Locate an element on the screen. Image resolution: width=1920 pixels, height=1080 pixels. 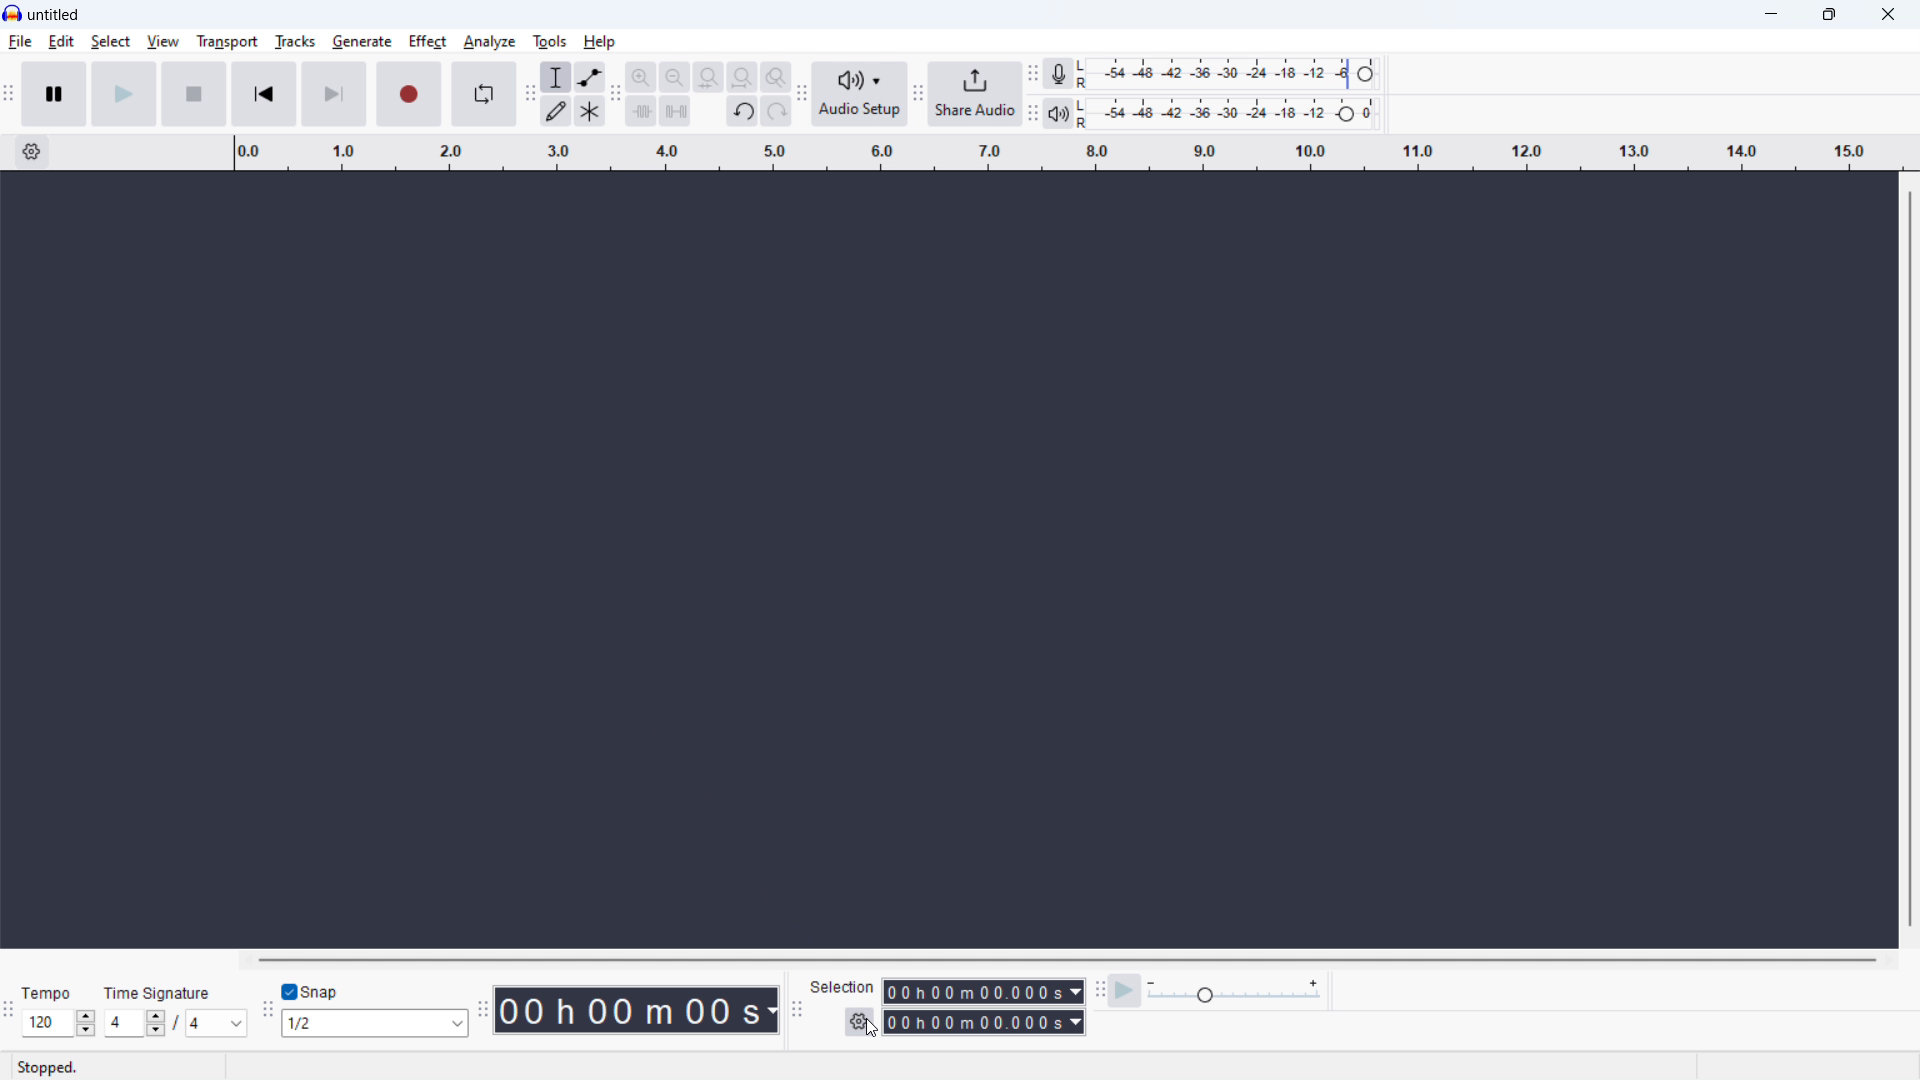
horizontal scrollbar is located at coordinates (1064, 960).